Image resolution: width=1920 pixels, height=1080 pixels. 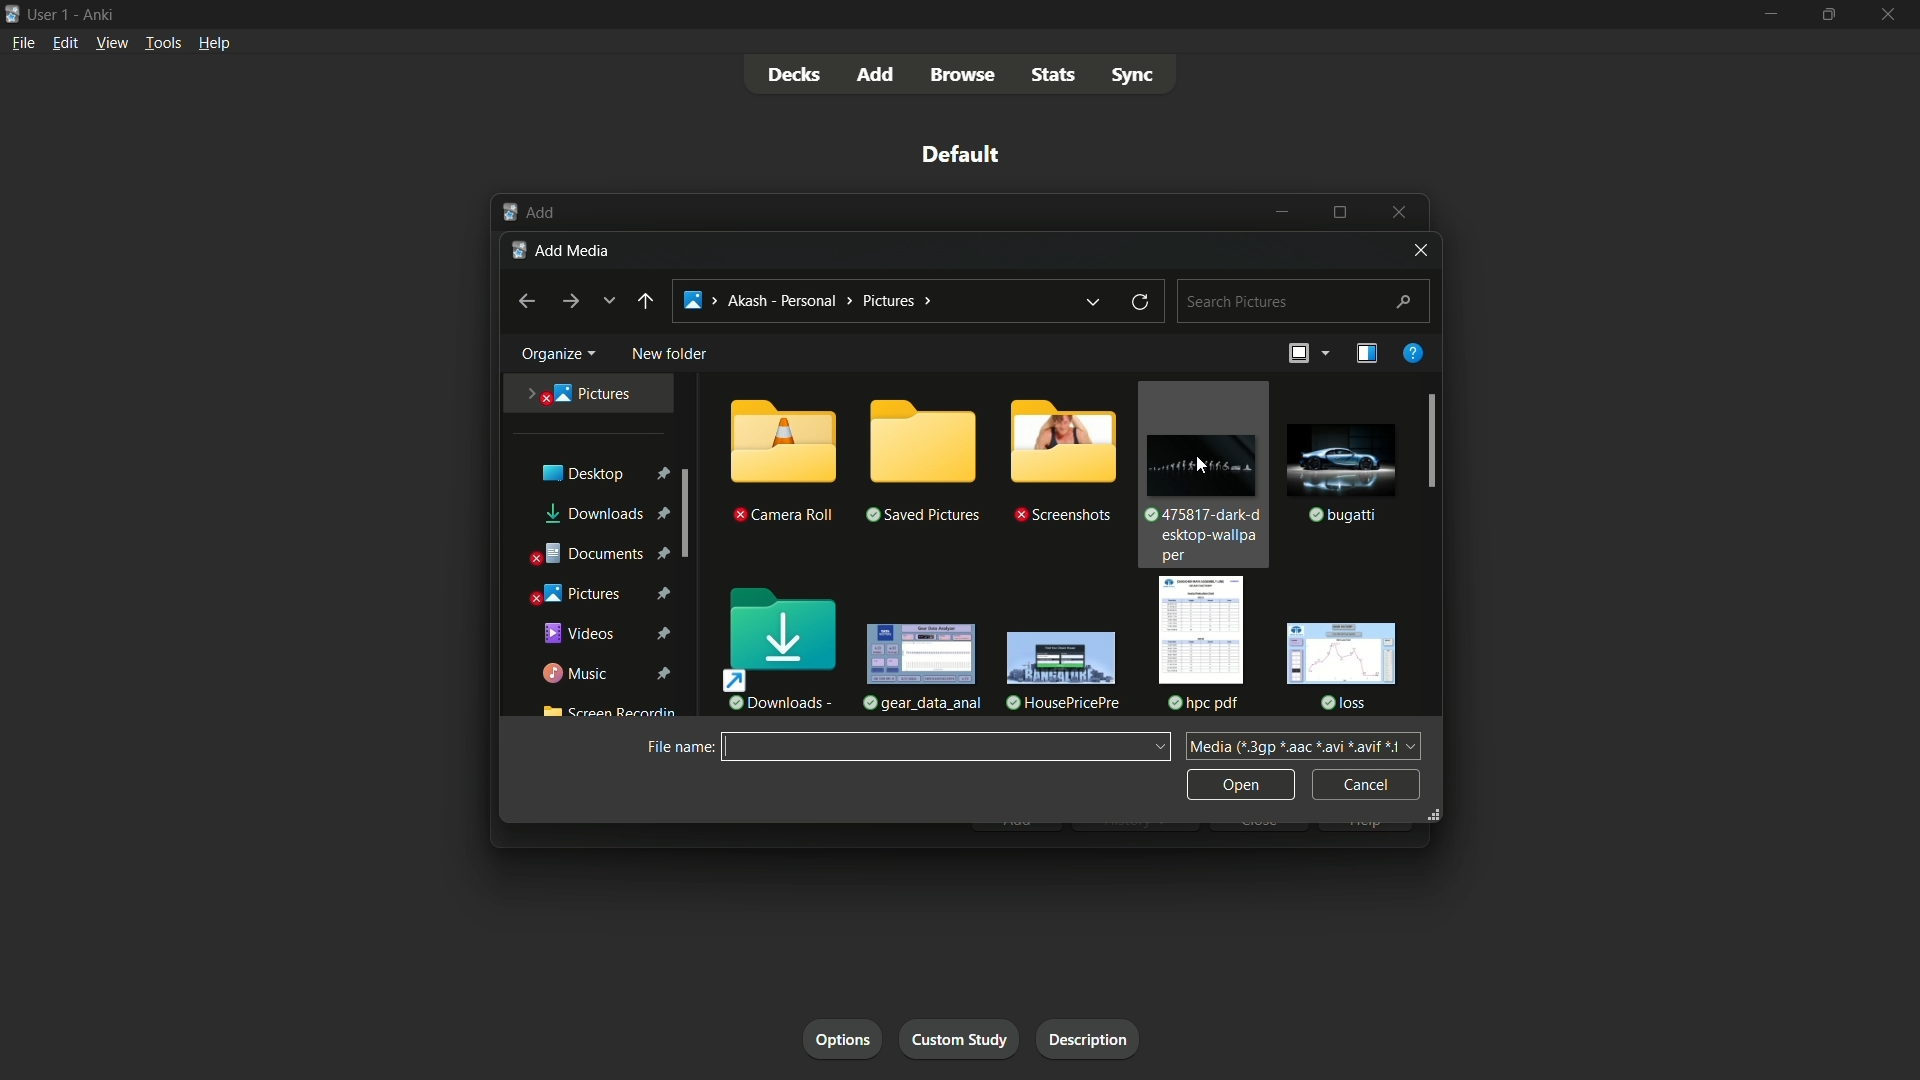 I want to click on pictures, so click(x=604, y=592).